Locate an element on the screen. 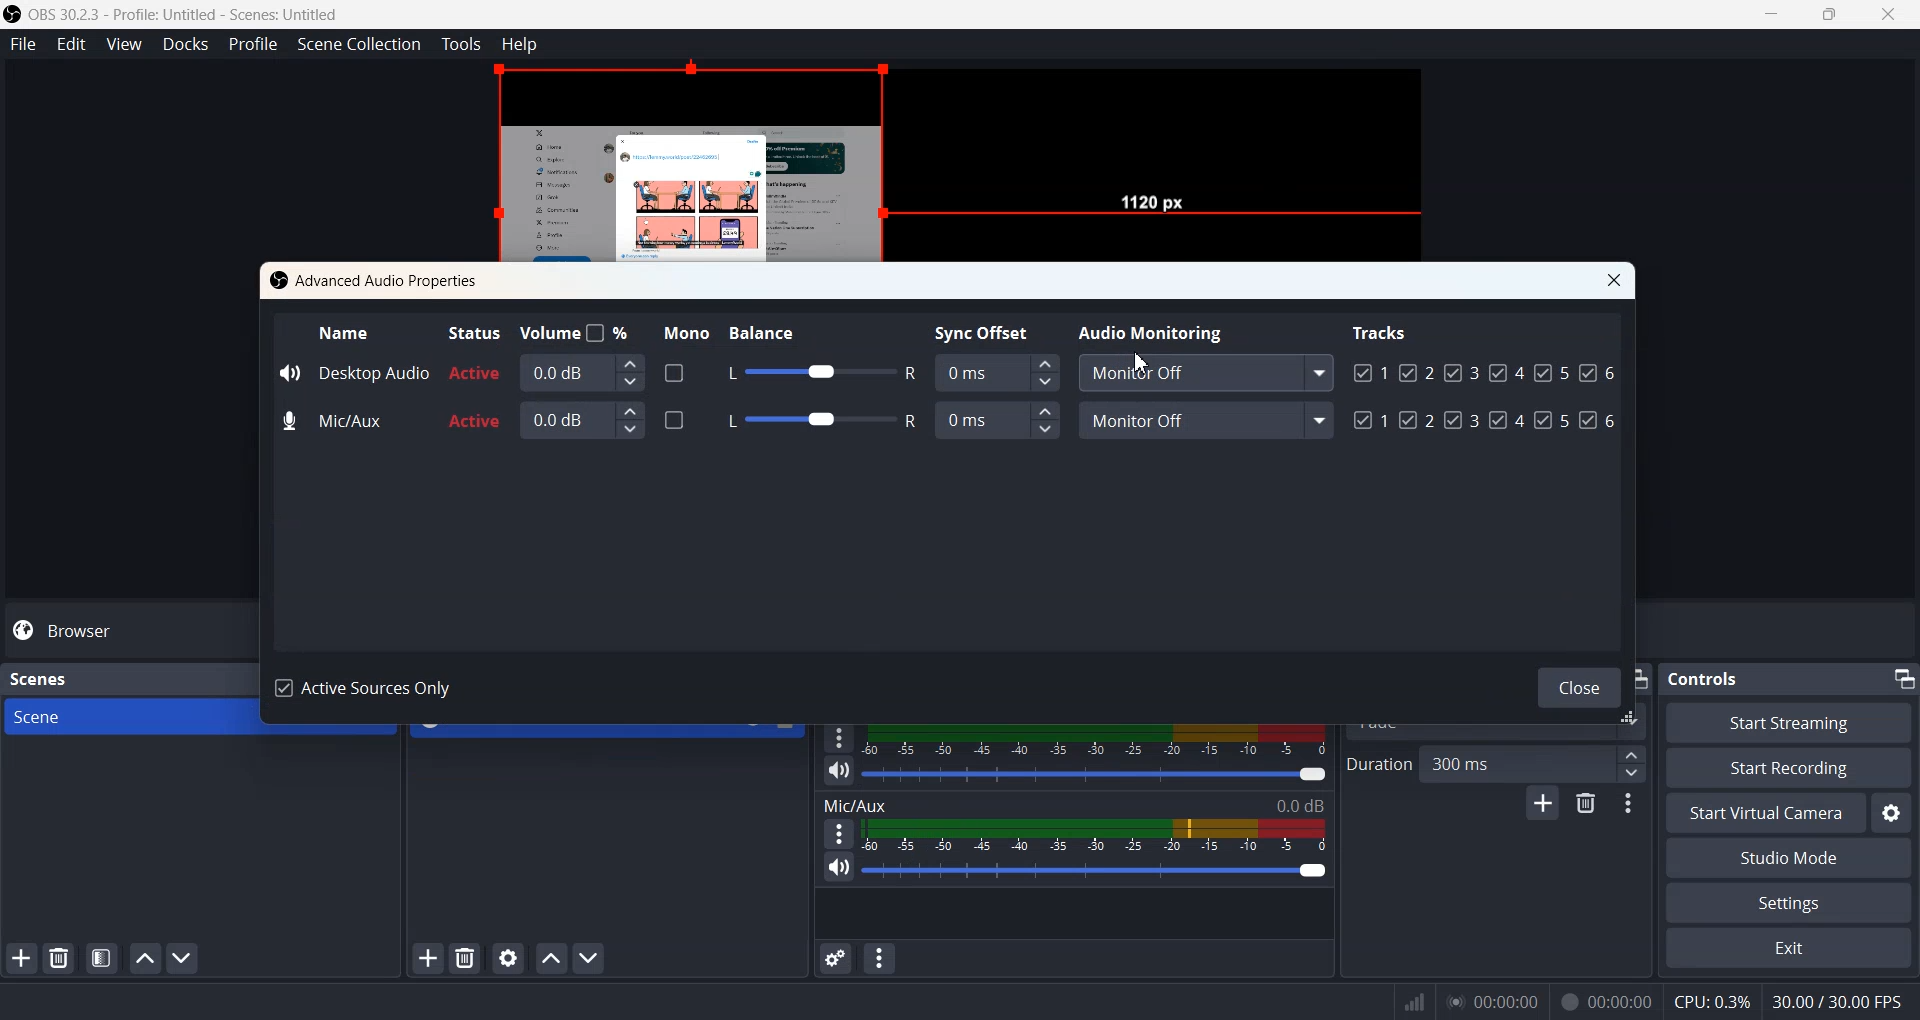  ‘OBS 30.2.3 - Profile: Untitled - Scenes: Untitled is located at coordinates (188, 14).